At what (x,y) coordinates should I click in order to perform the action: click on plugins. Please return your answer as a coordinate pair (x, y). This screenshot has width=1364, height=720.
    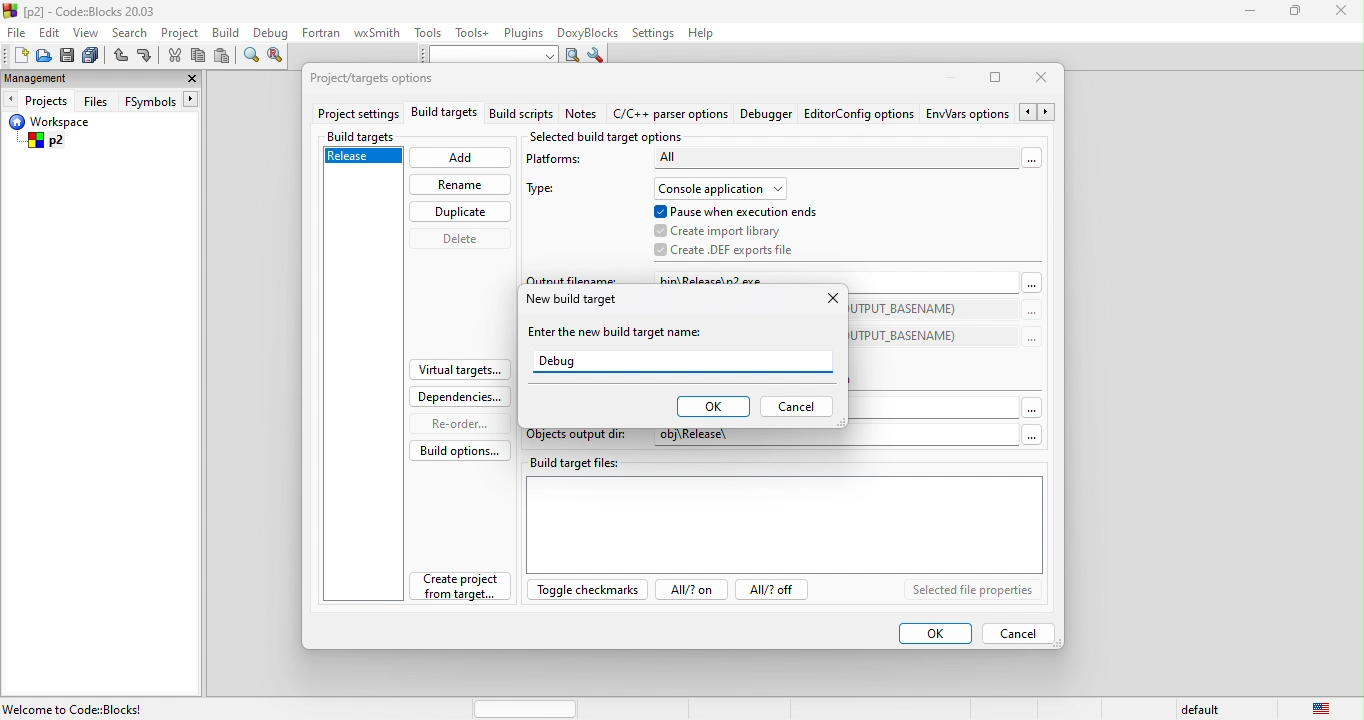
    Looking at the image, I should click on (525, 34).